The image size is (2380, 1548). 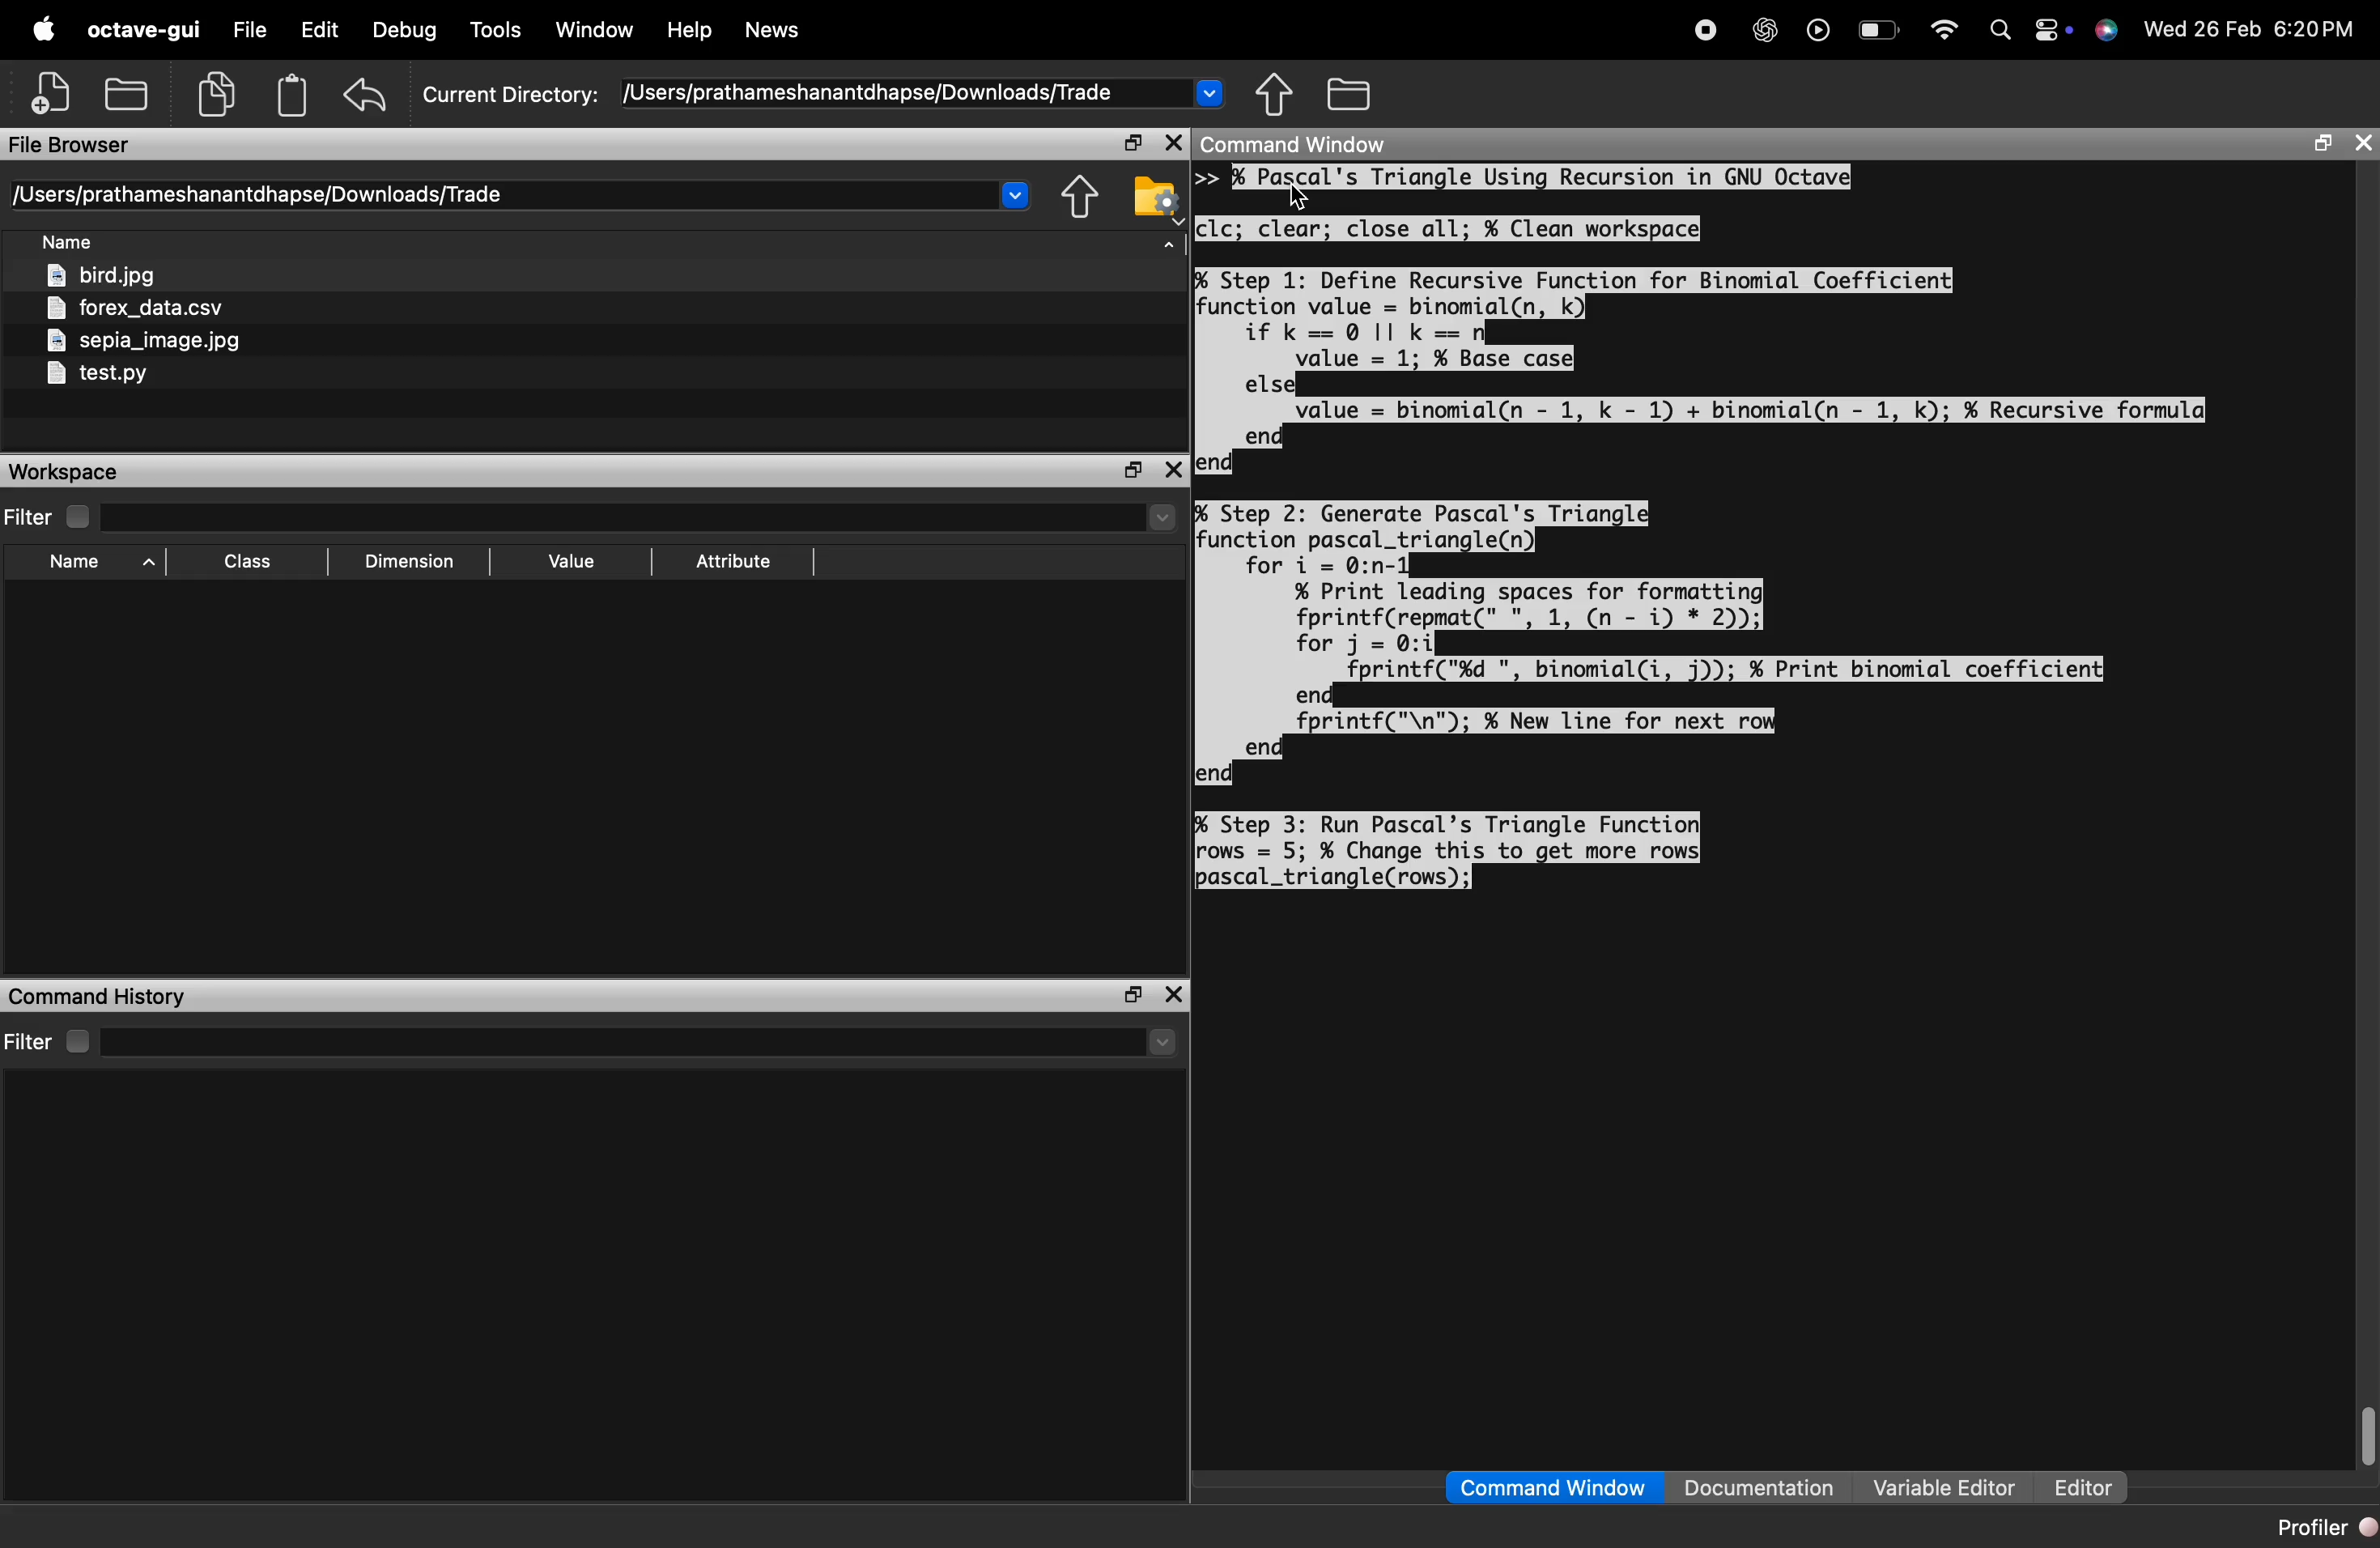 What do you see at coordinates (1275, 94) in the screenshot?
I see `Go back` at bounding box center [1275, 94].